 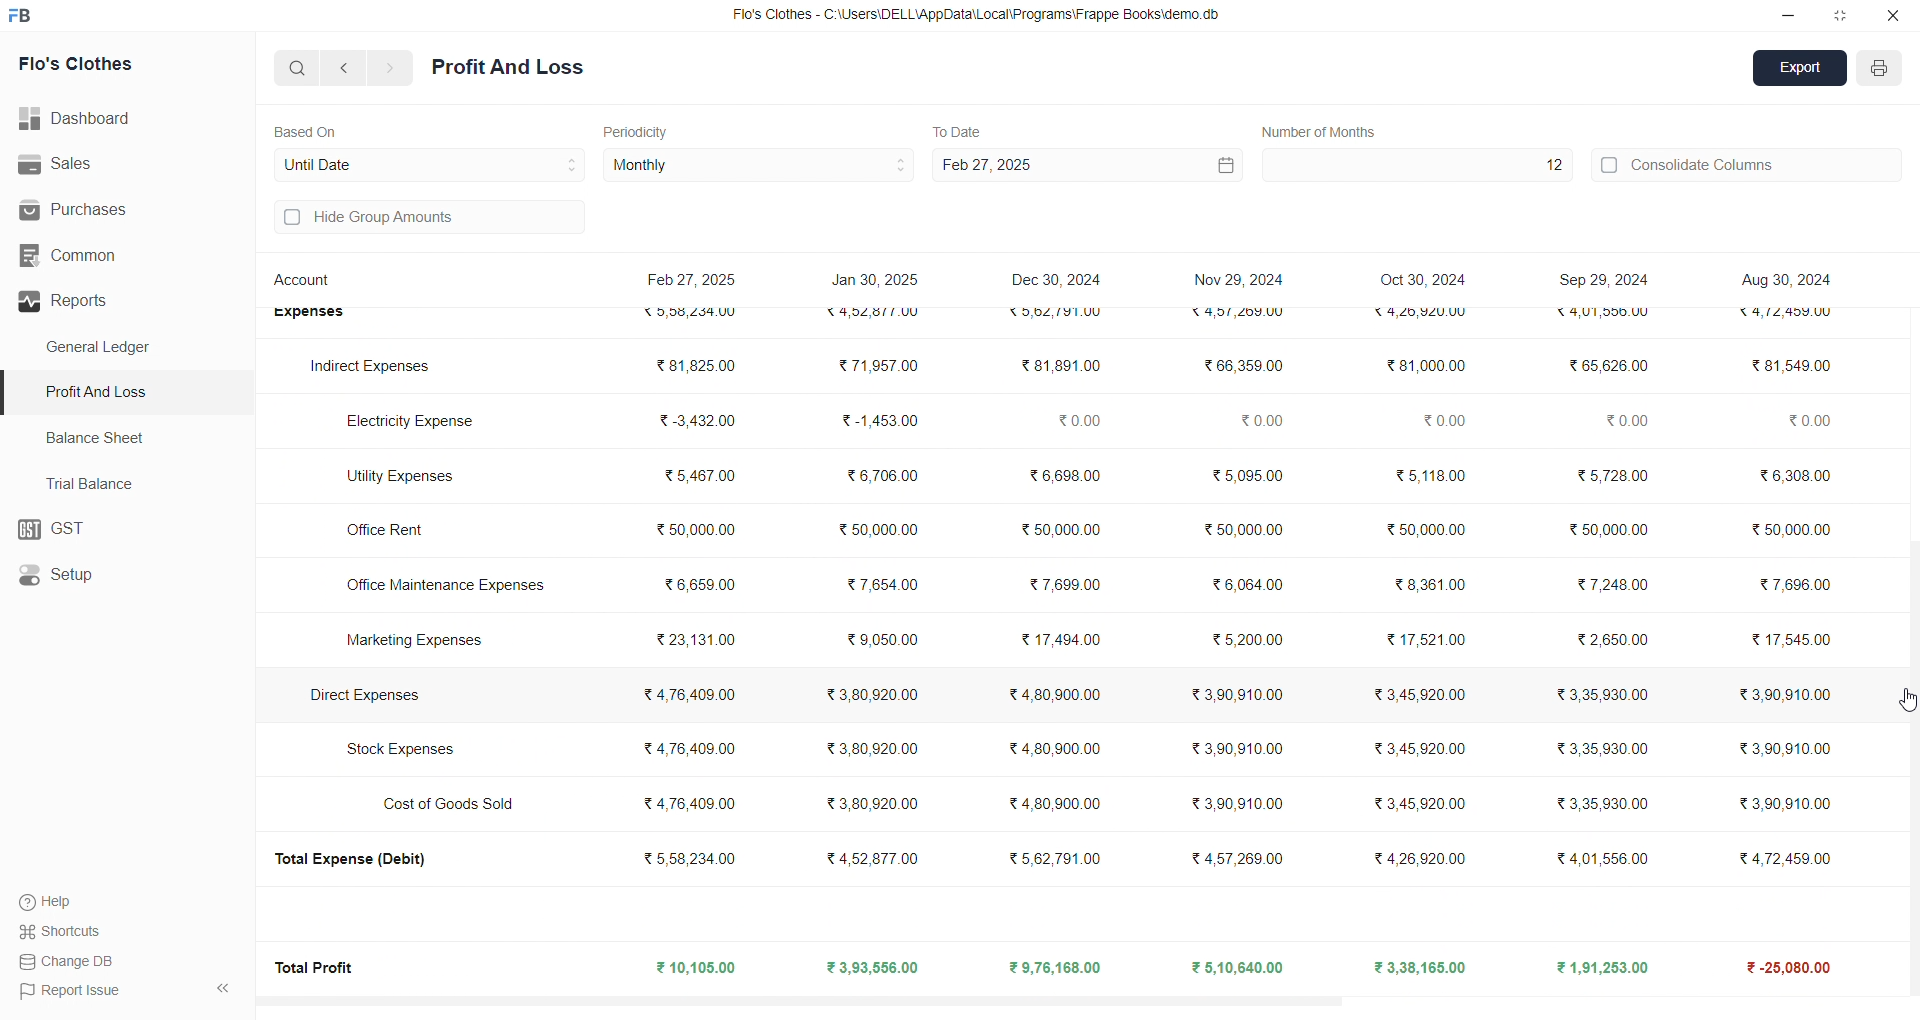 What do you see at coordinates (688, 858) in the screenshot?
I see `₹5,58,234.00` at bounding box center [688, 858].